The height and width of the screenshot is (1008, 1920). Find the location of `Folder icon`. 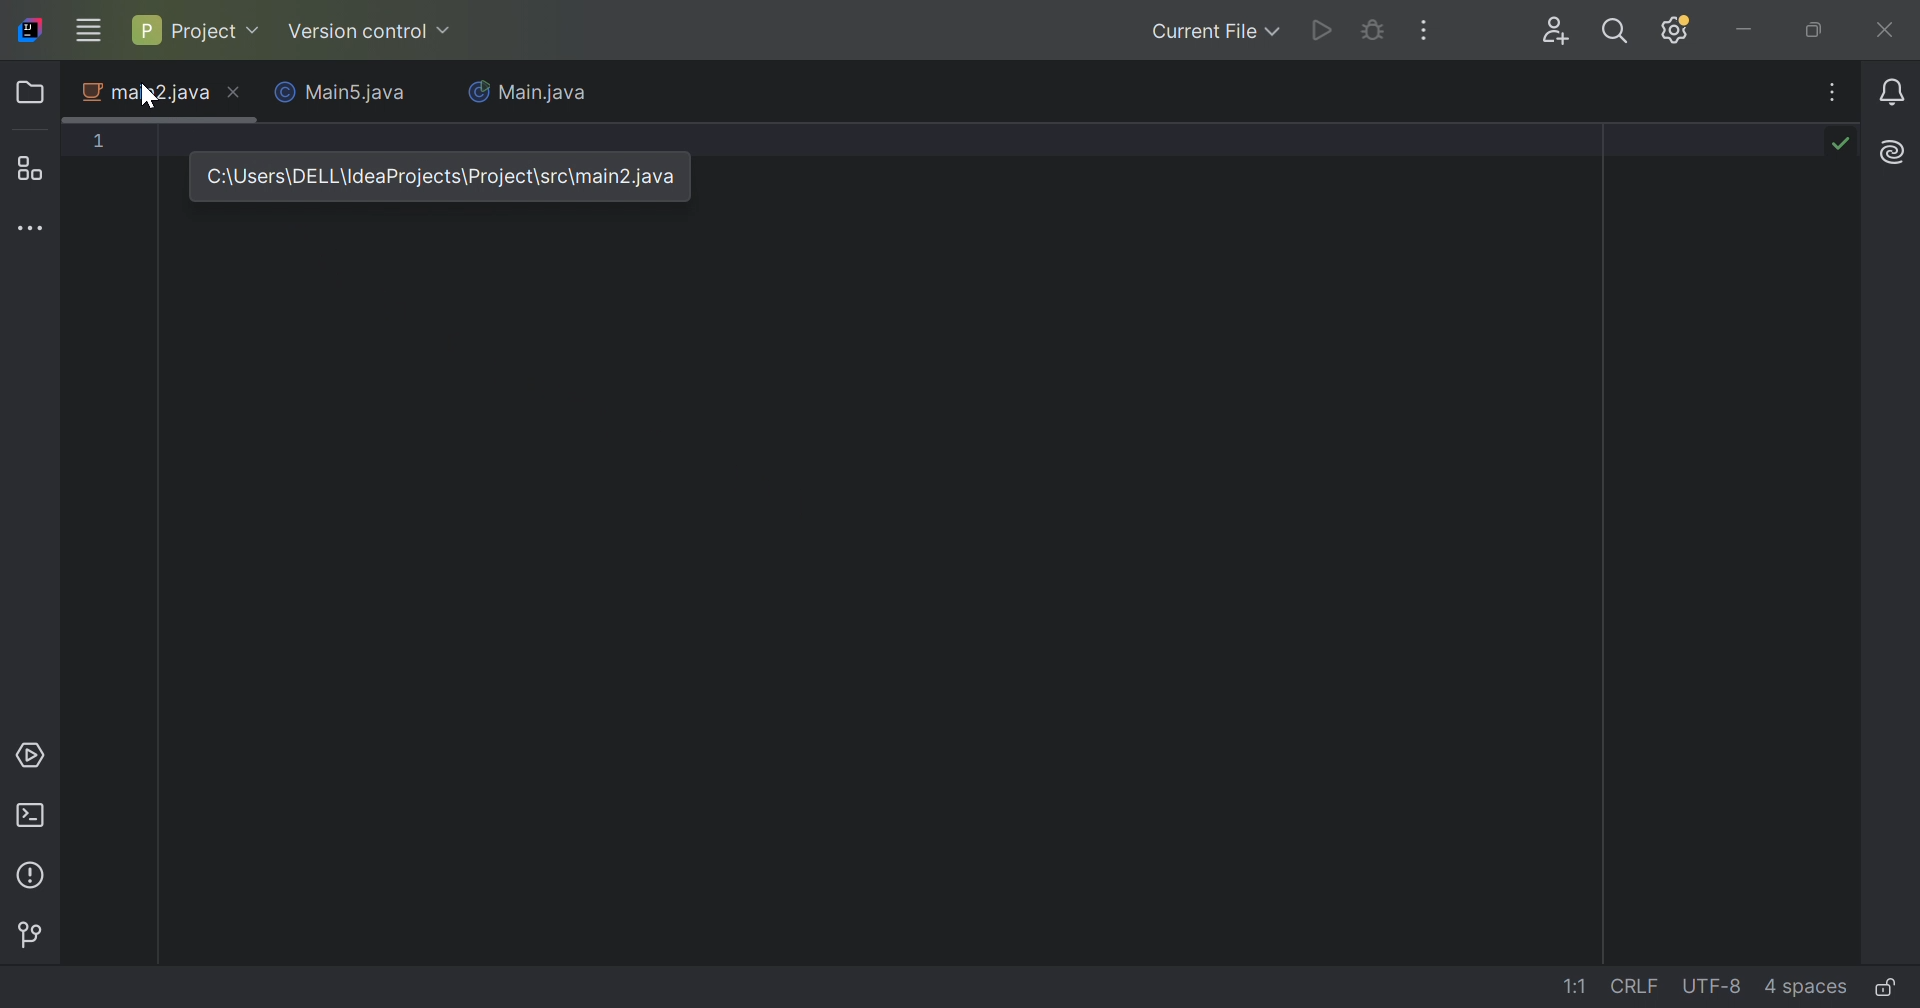

Folder icon is located at coordinates (33, 91).